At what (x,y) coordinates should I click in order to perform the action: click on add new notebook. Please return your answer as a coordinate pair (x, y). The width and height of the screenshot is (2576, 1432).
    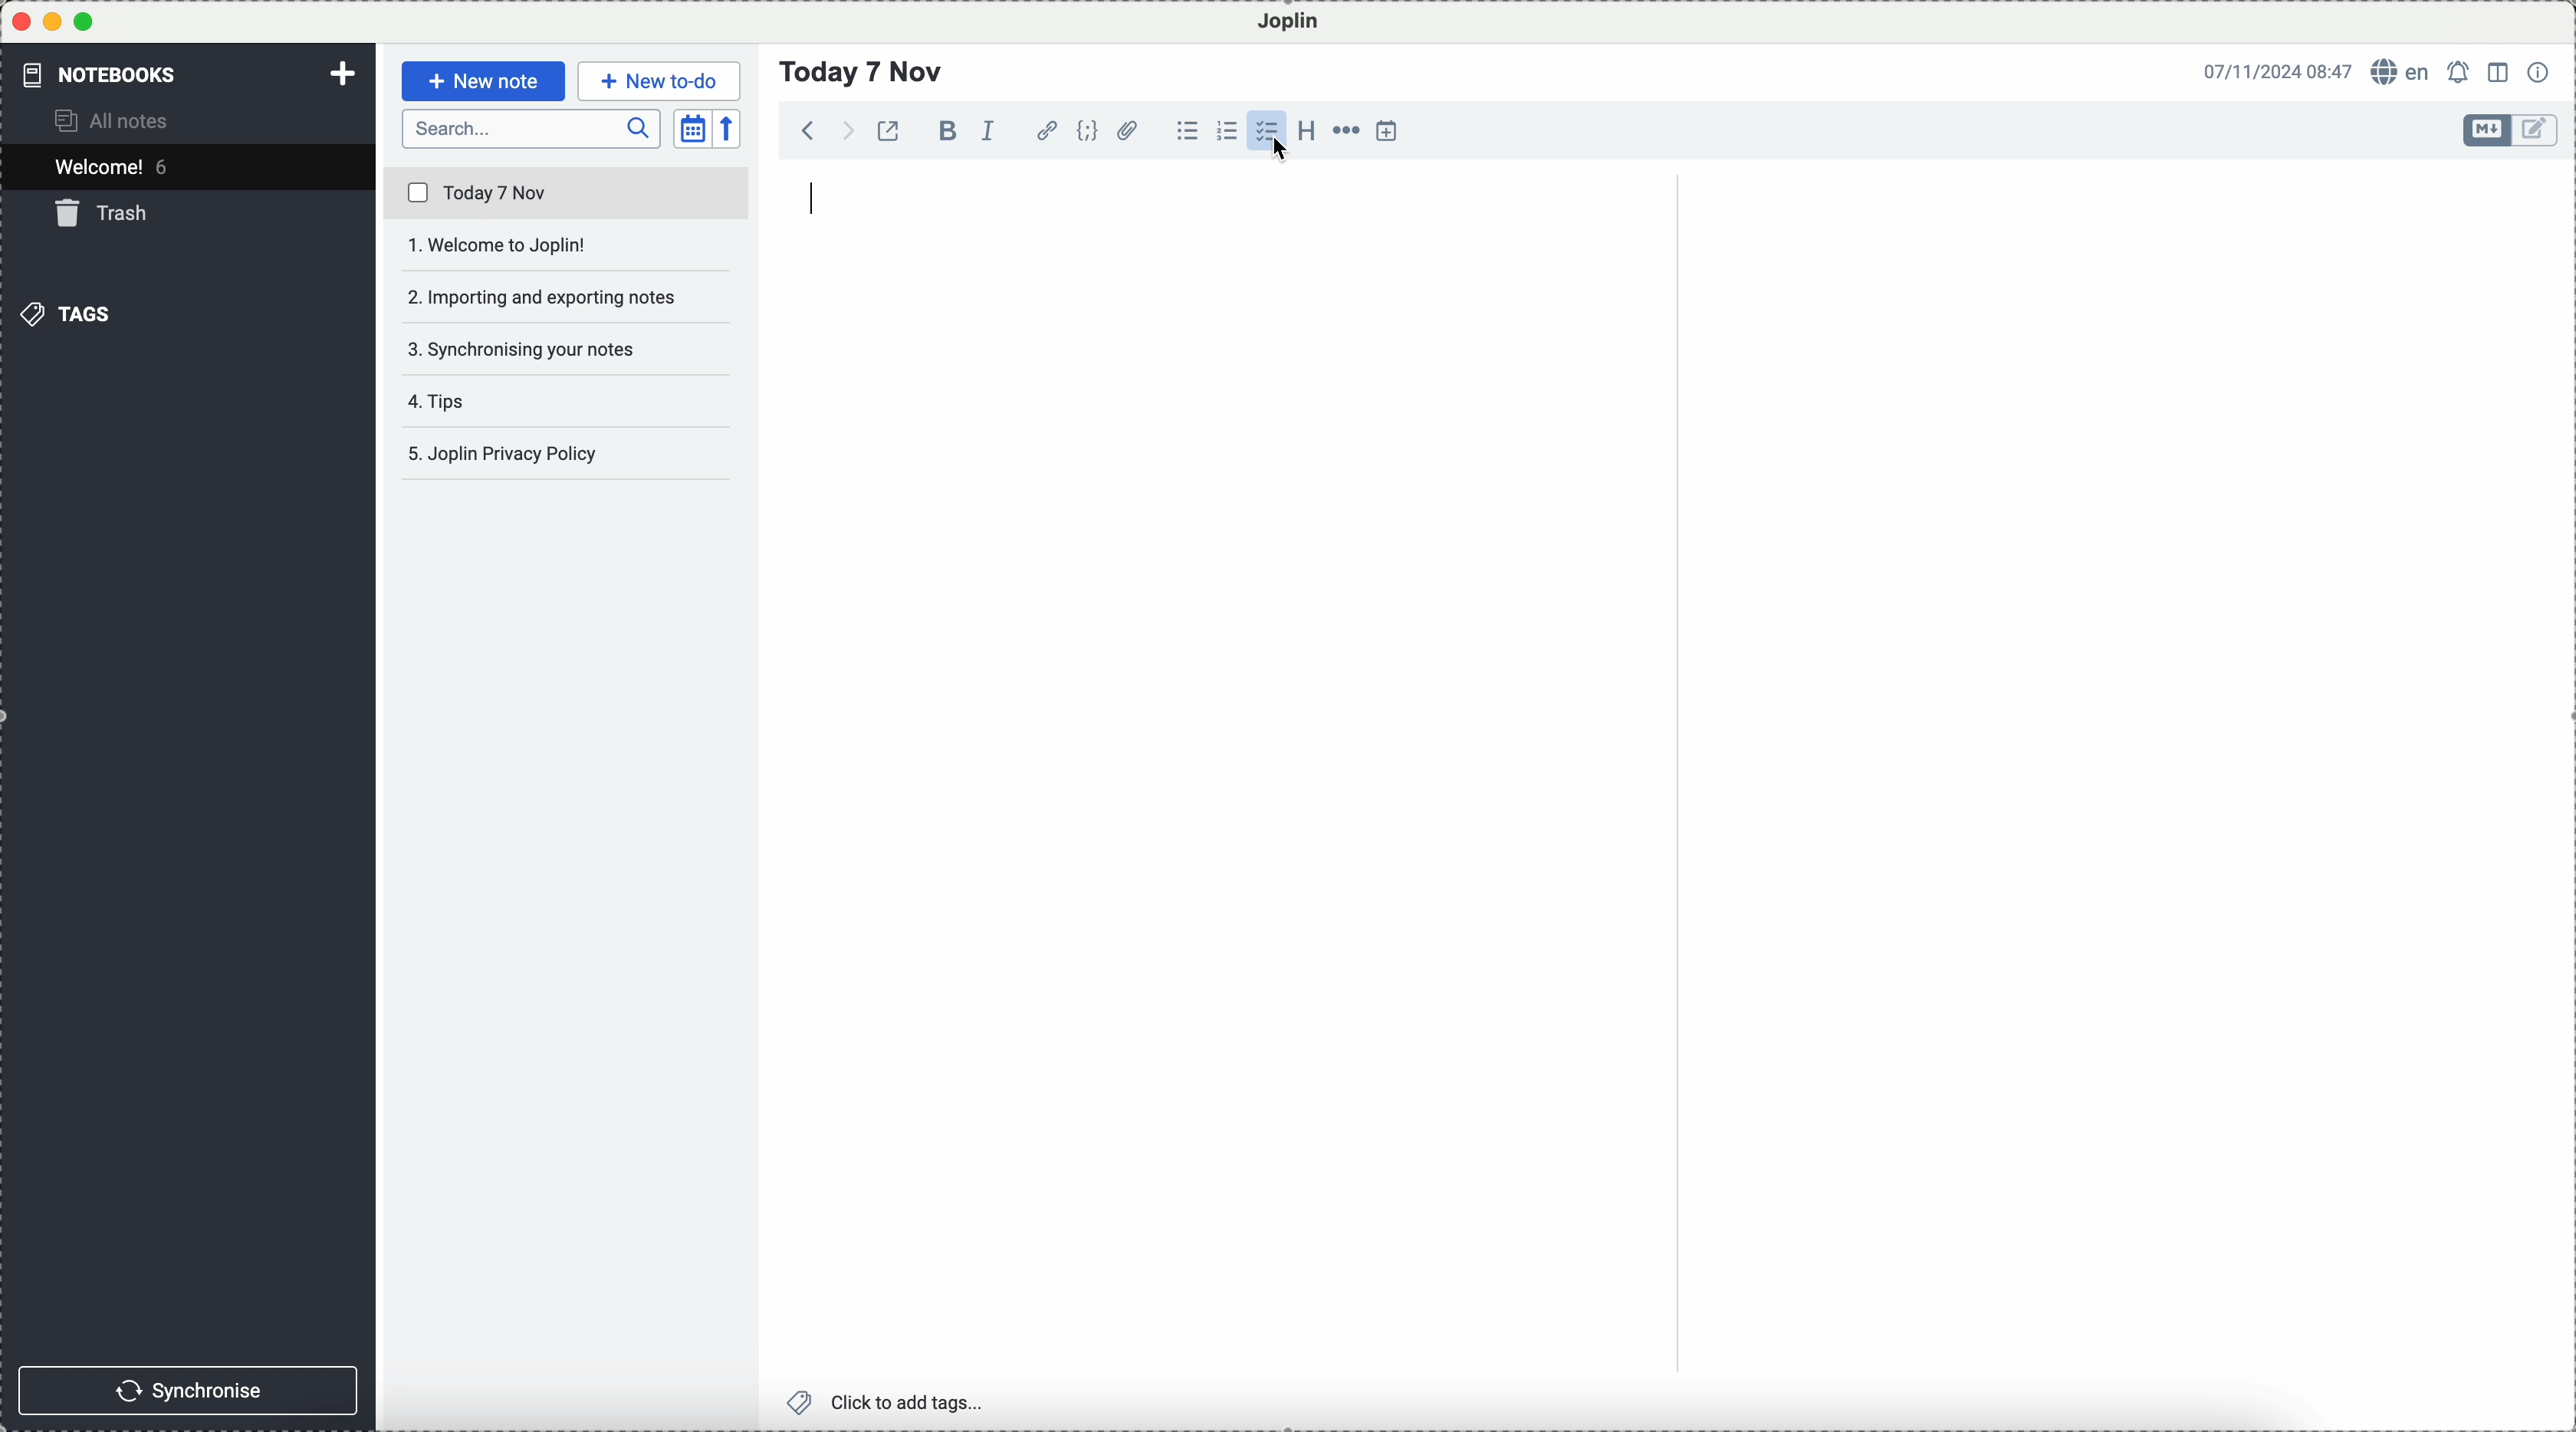
    Looking at the image, I should click on (343, 76).